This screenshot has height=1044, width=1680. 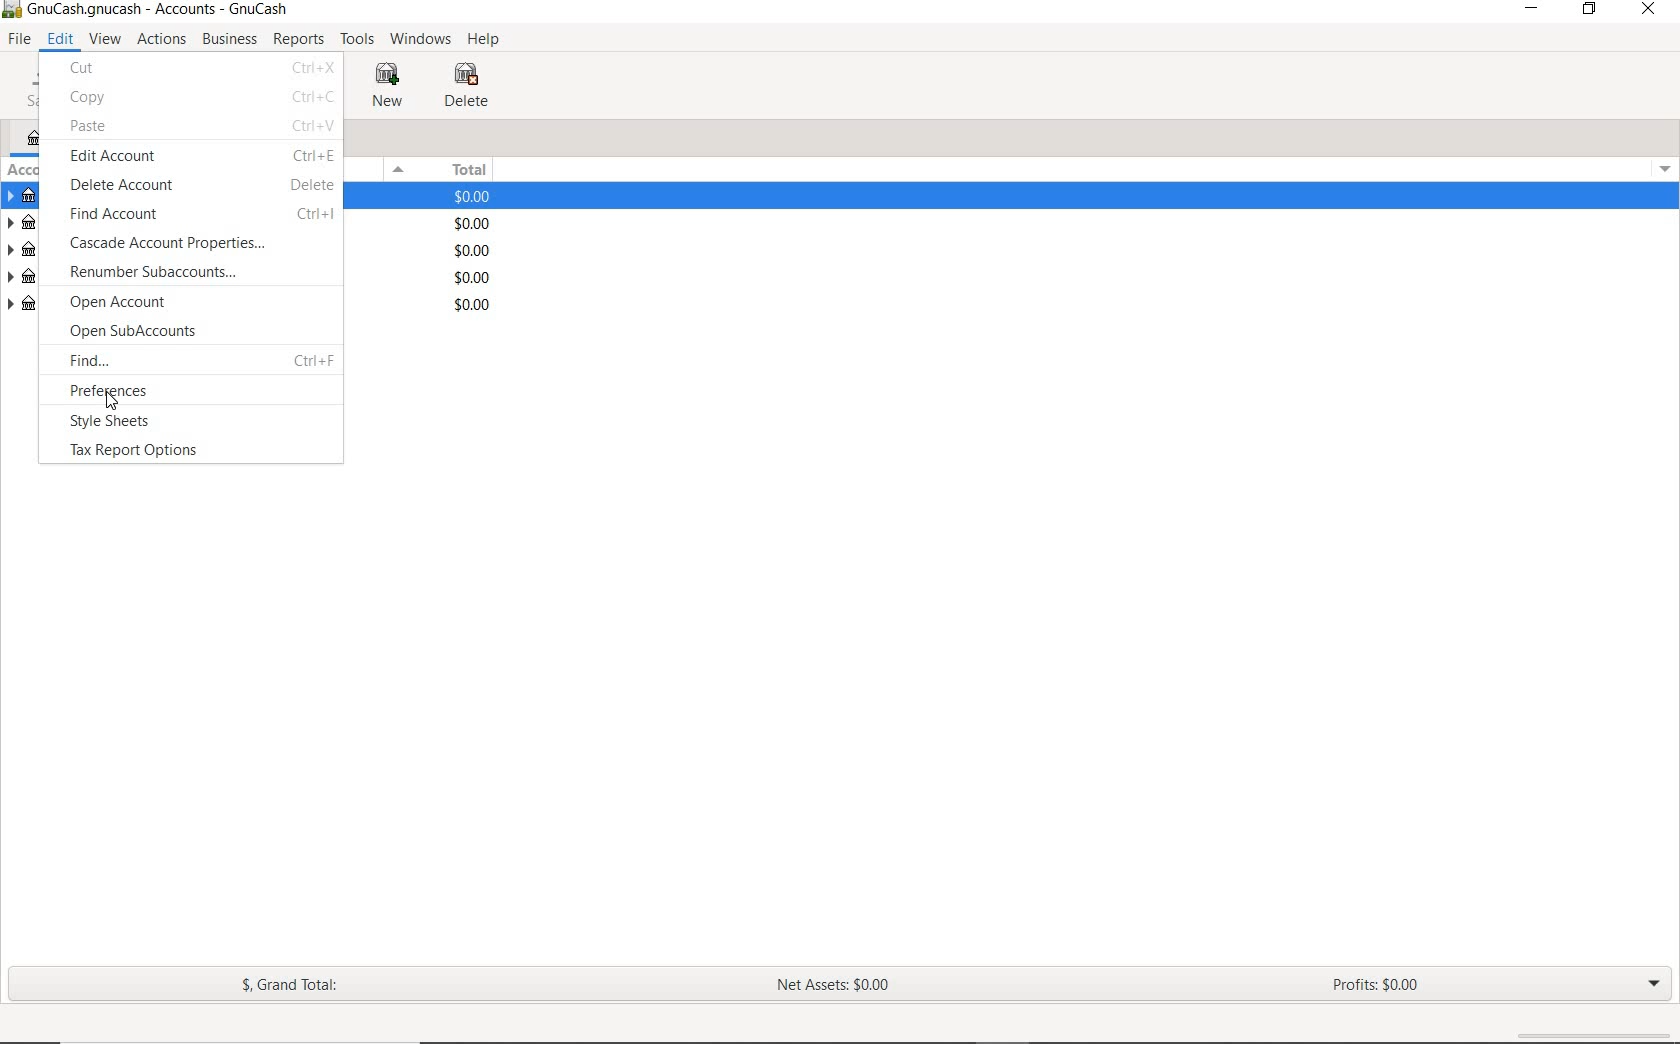 What do you see at coordinates (19, 198) in the screenshot?
I see `ASSETS` at bounding box center [19, 198].